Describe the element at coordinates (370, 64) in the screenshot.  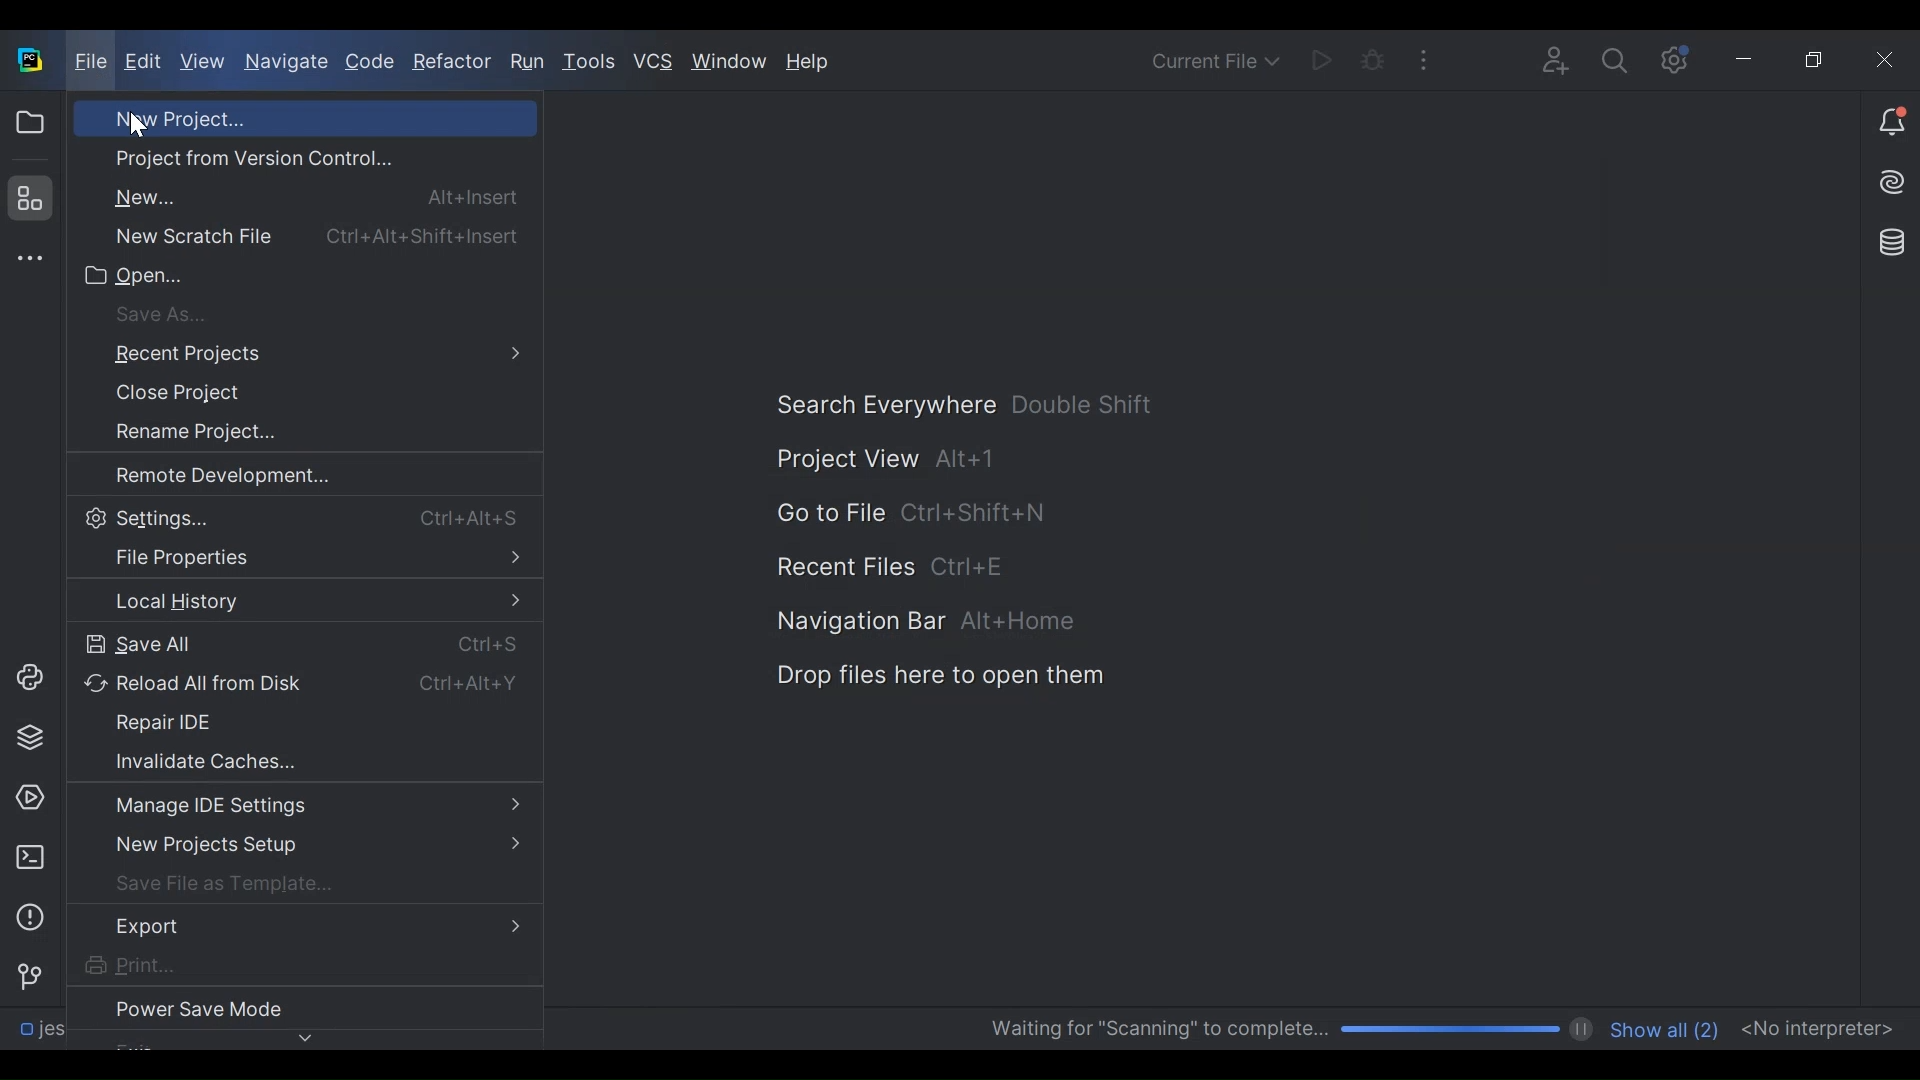
I see `Code` at that location.